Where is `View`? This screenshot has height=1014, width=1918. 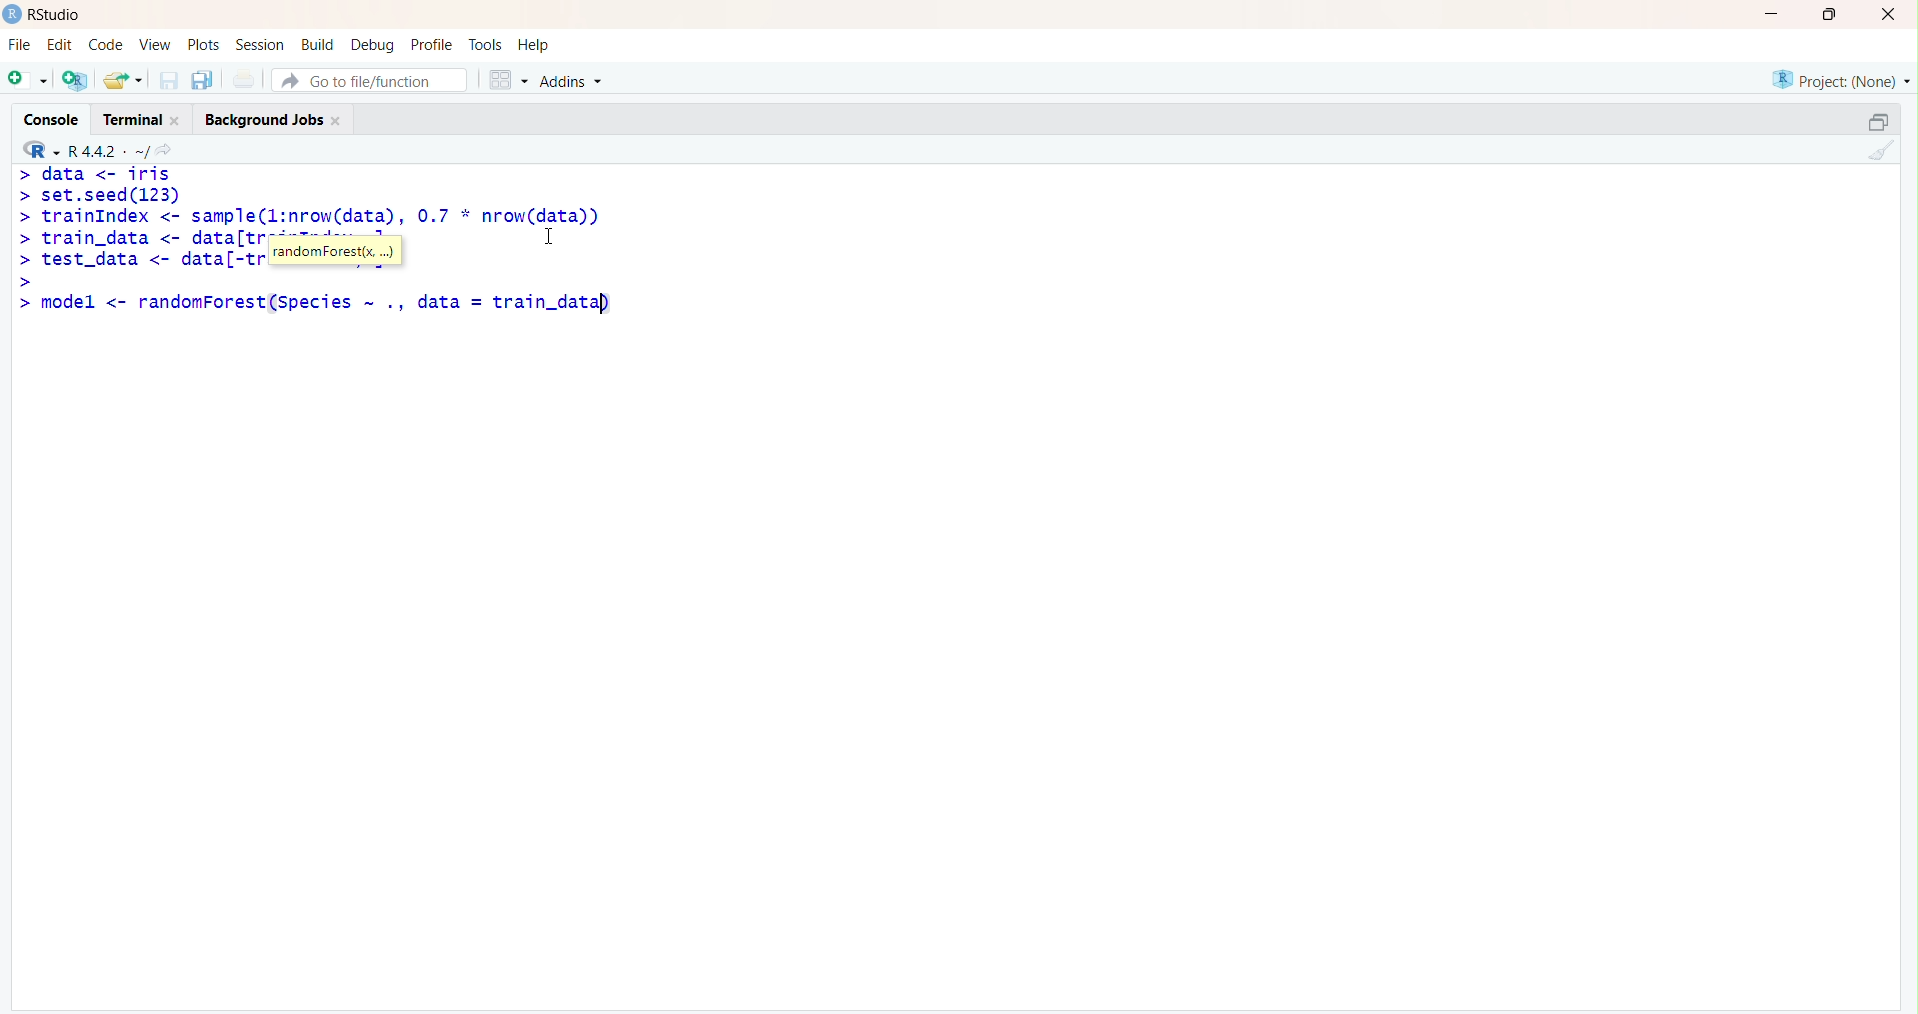 View is located at coordinates (153, 45).